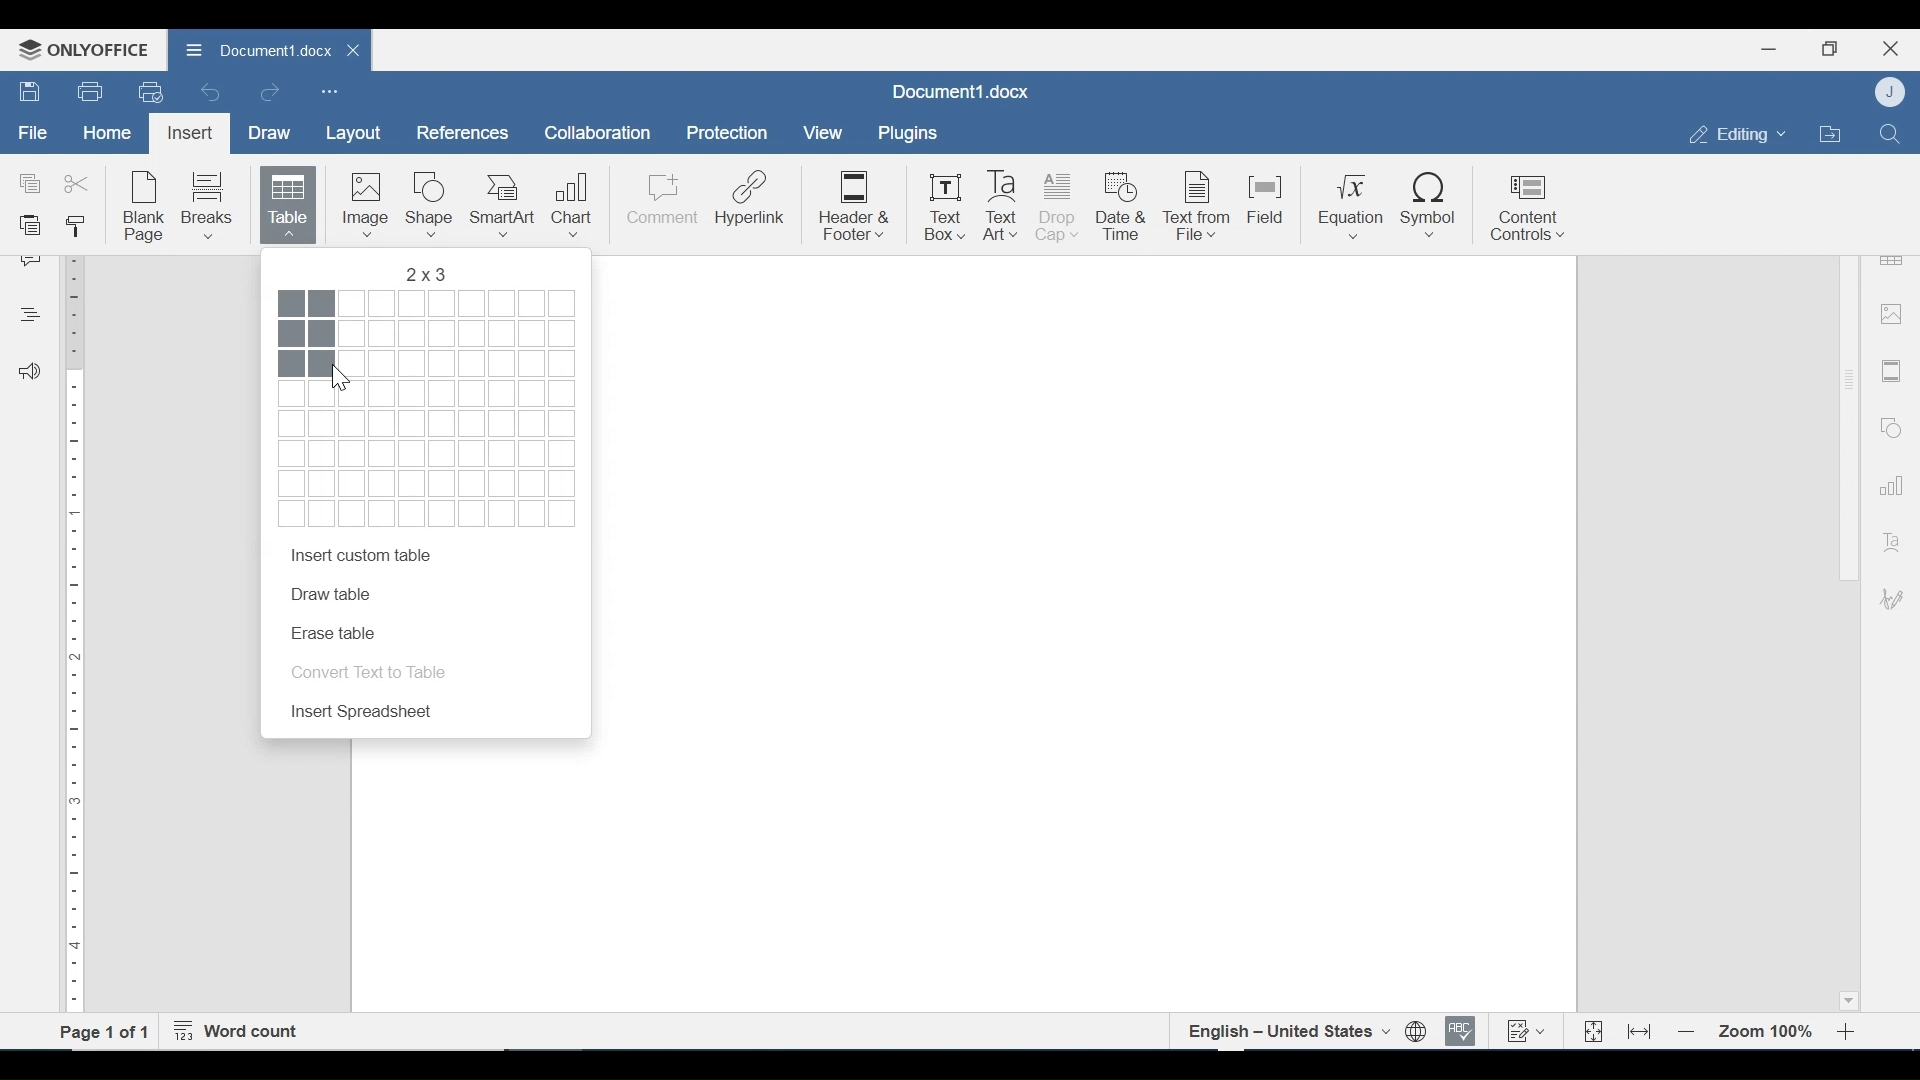 This screenshot has height=1080, width=1920. I want to click on Blank Page, so click(146, 208).